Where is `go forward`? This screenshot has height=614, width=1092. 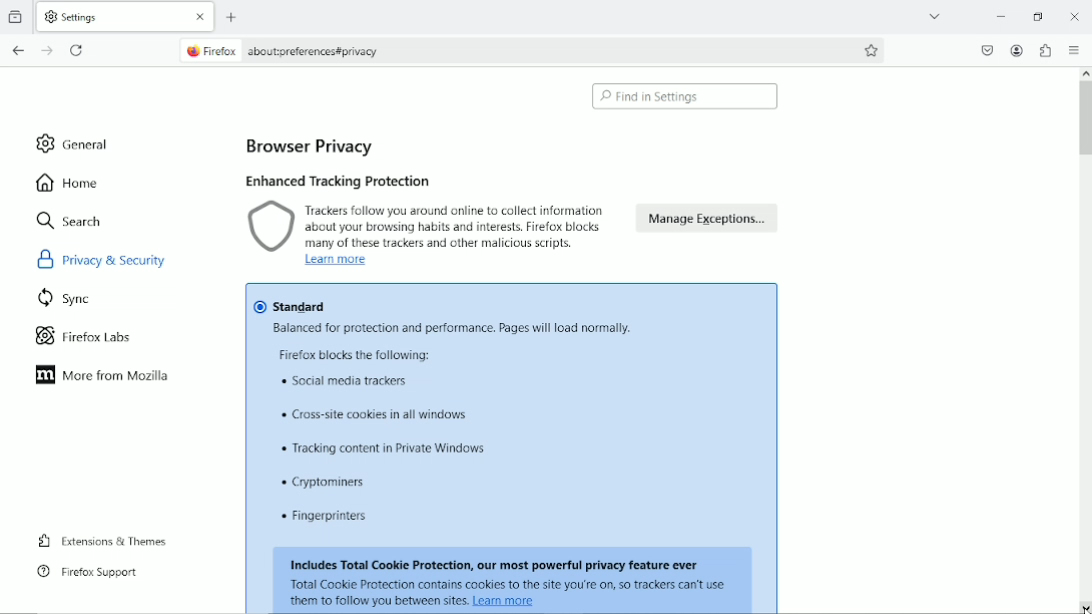
go forward is located at coordinates (47, 50).